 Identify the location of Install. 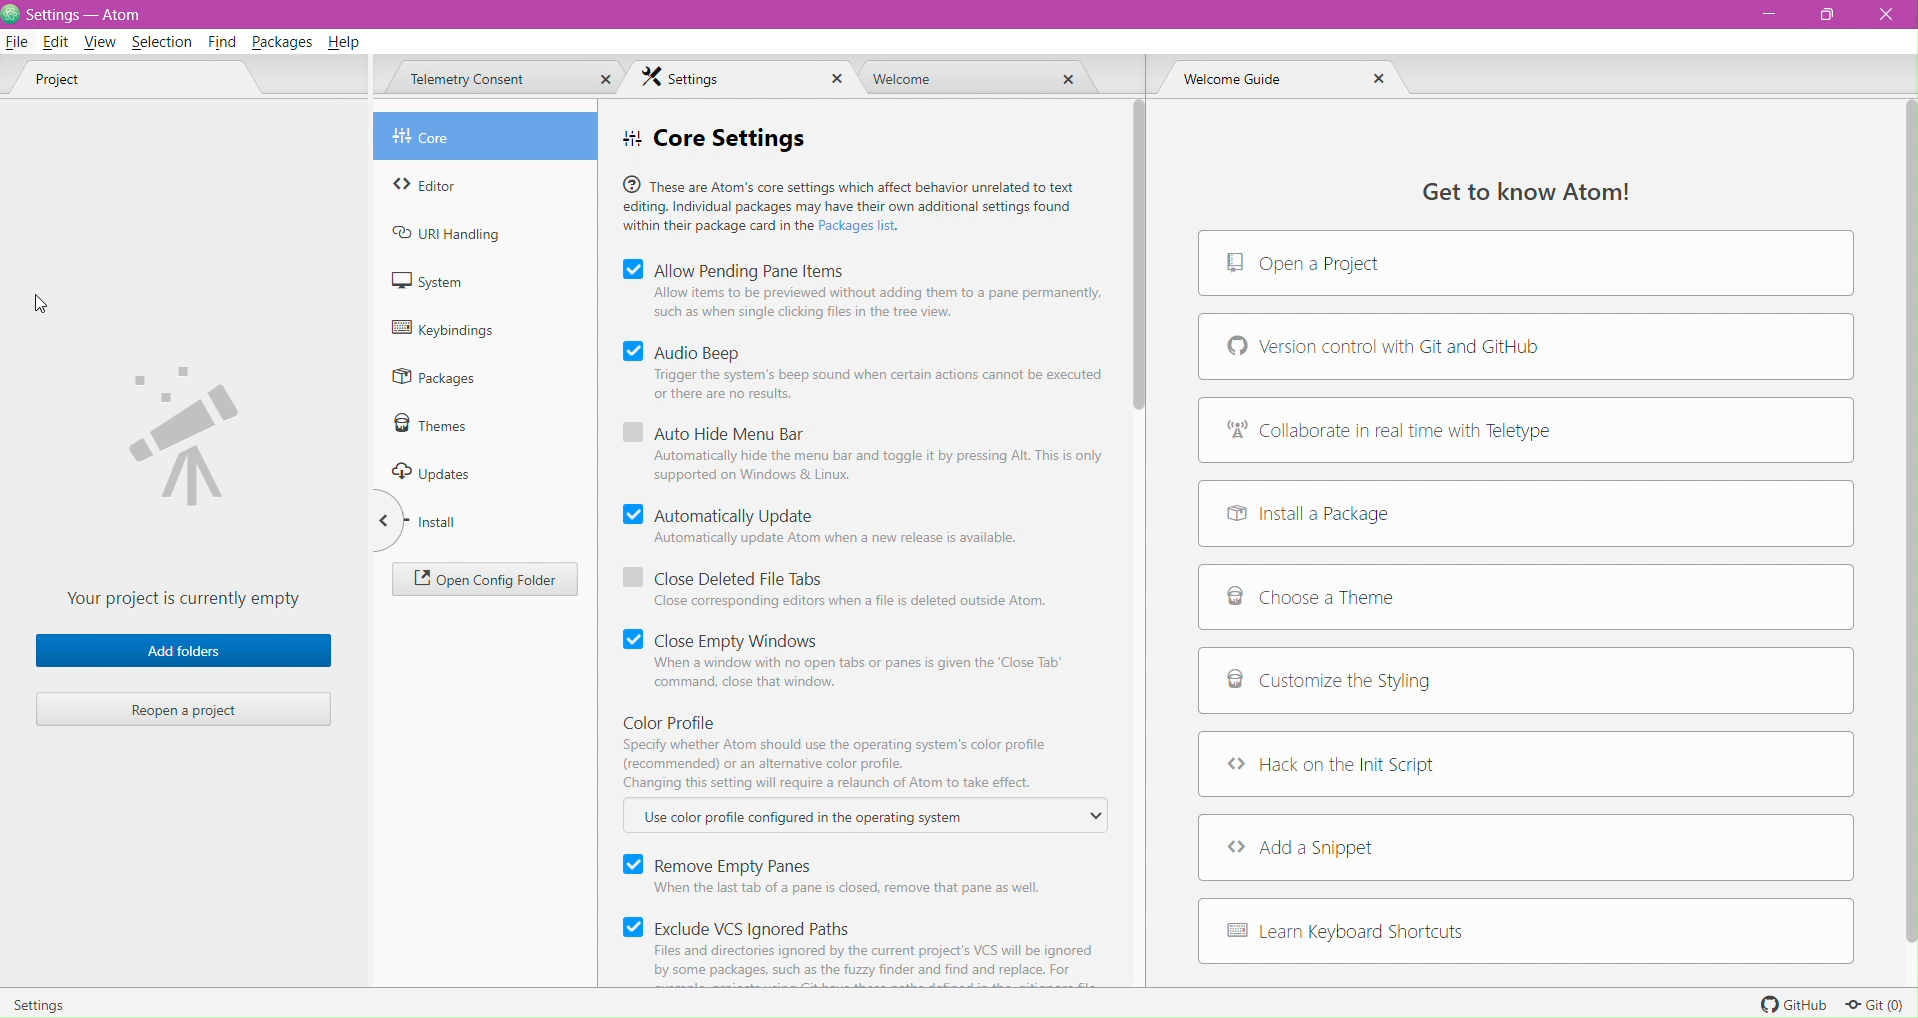
(456, 522).